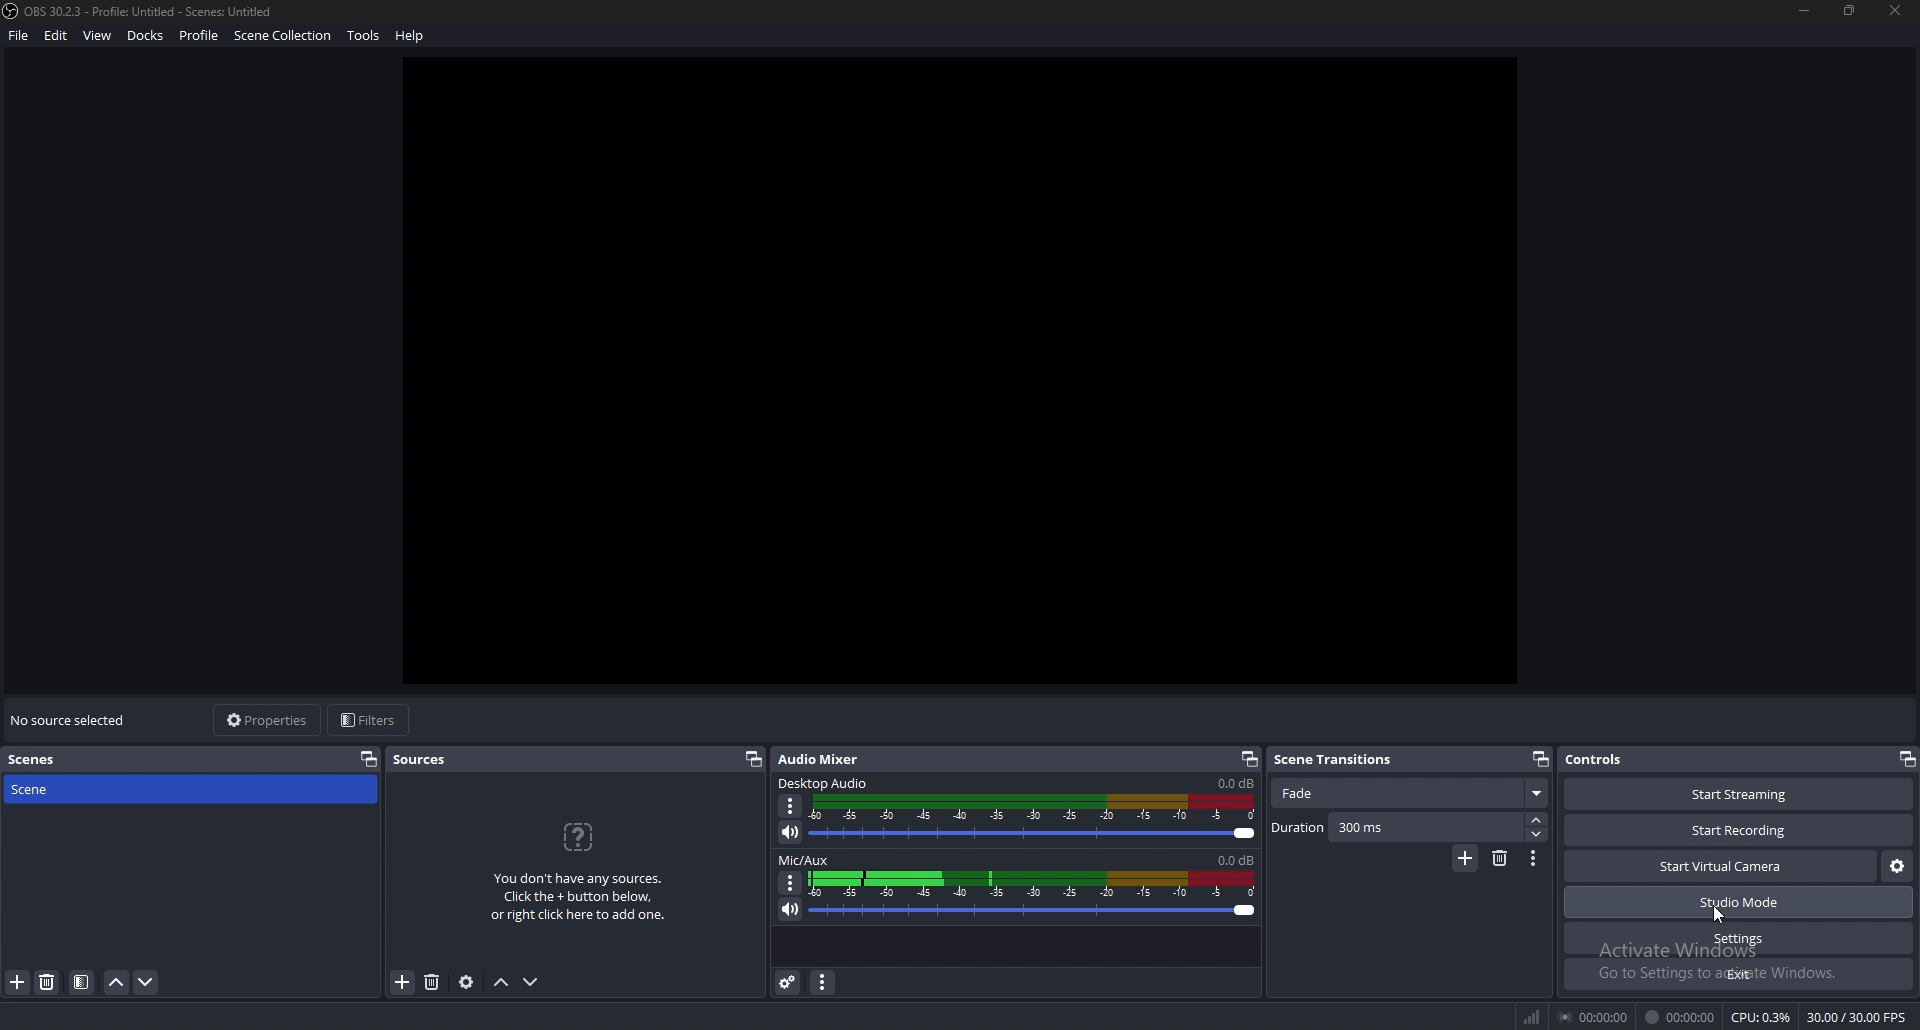 This screenshot has width=1920, height=1030. What do you see at coordinates (979, 375) in the screenshot?
I see `workspace` at bounding box center [979, 375].